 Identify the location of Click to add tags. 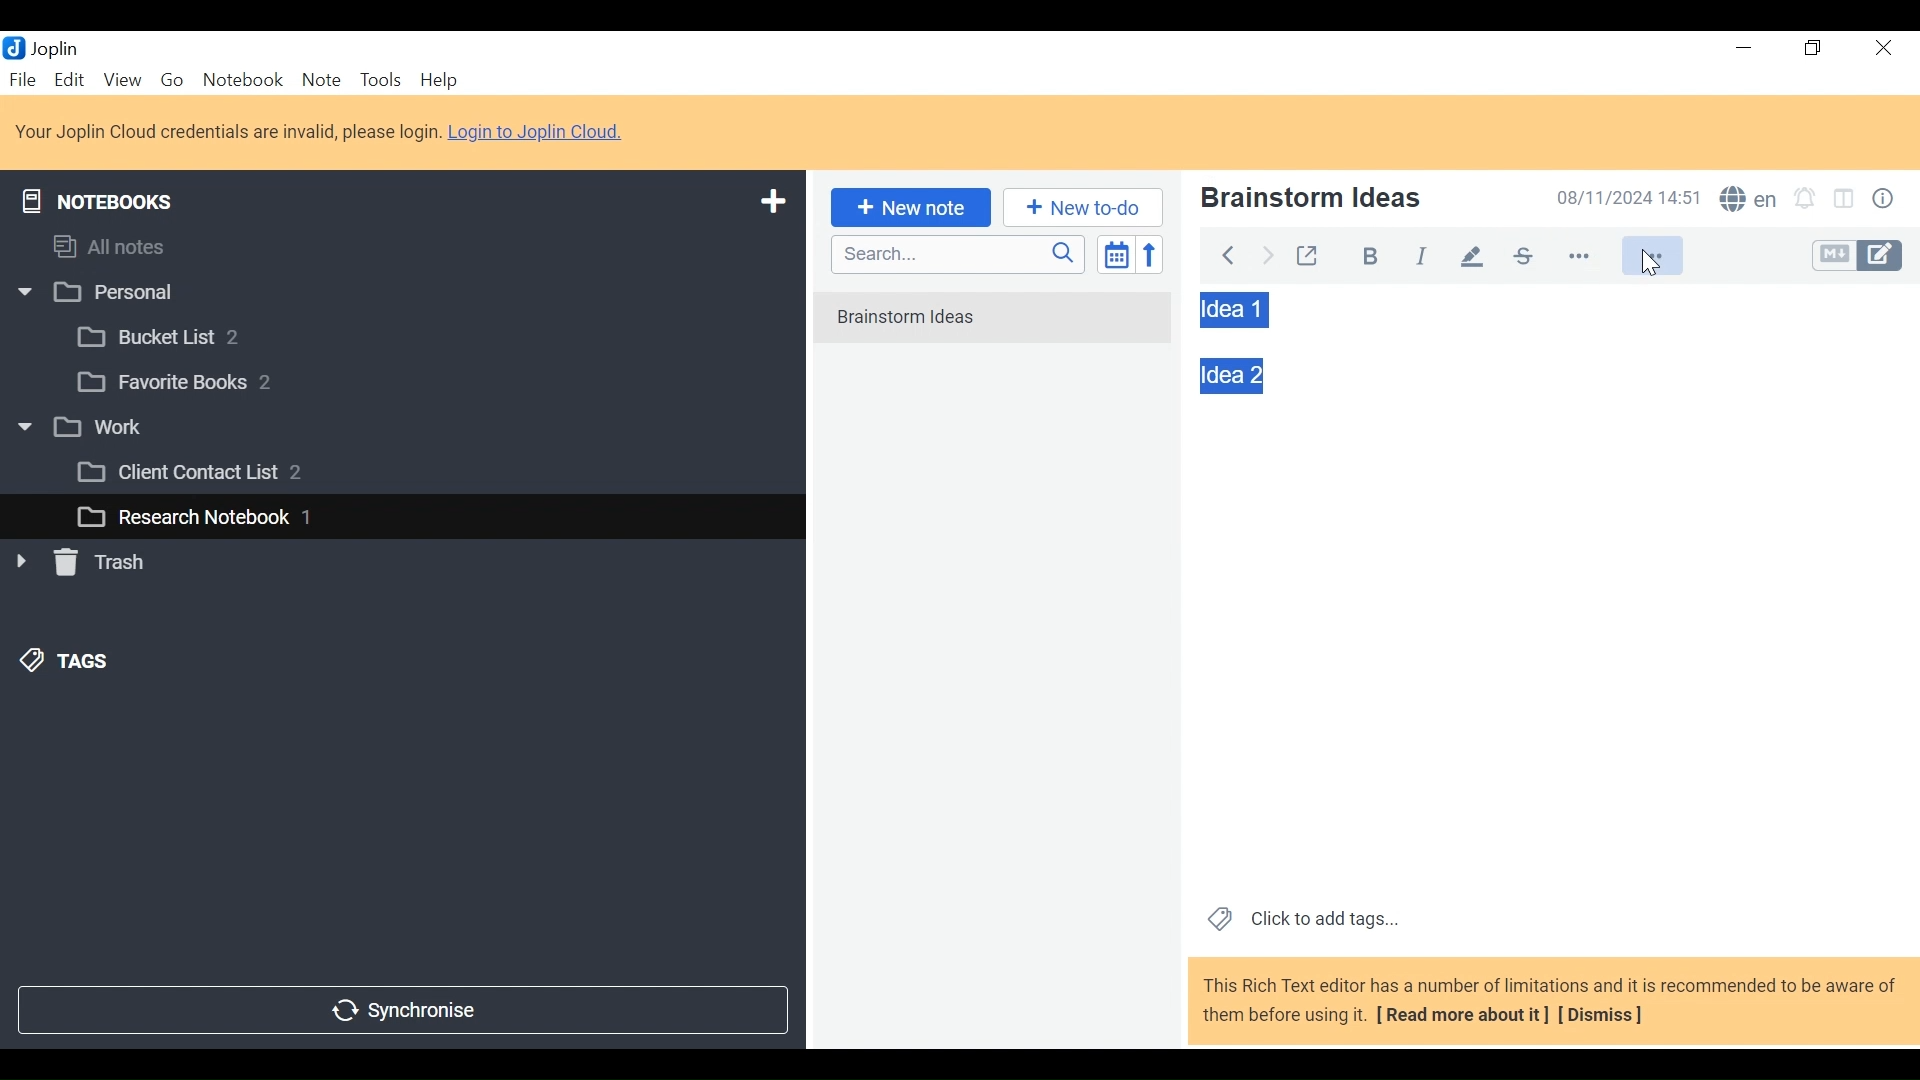
(1299, 917).